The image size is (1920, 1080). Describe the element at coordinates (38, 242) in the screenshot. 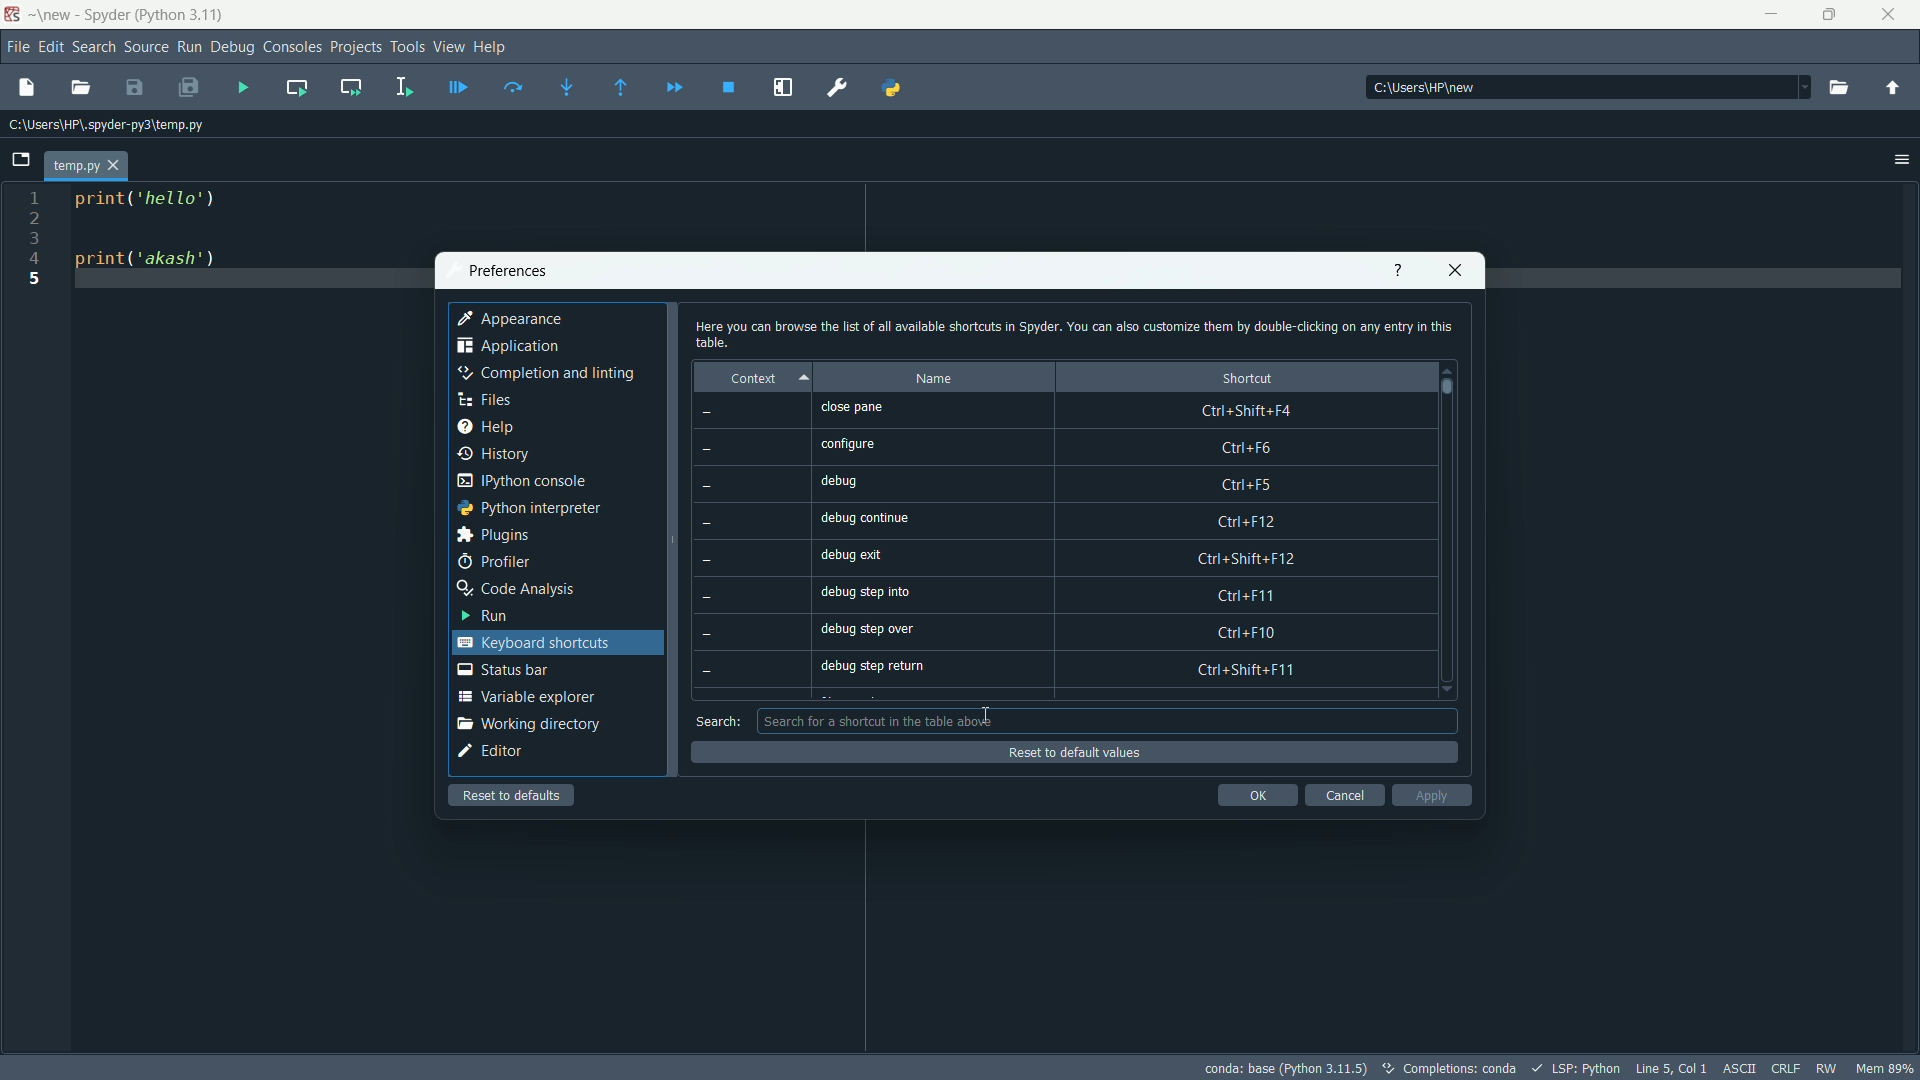

I see `3` at that location.